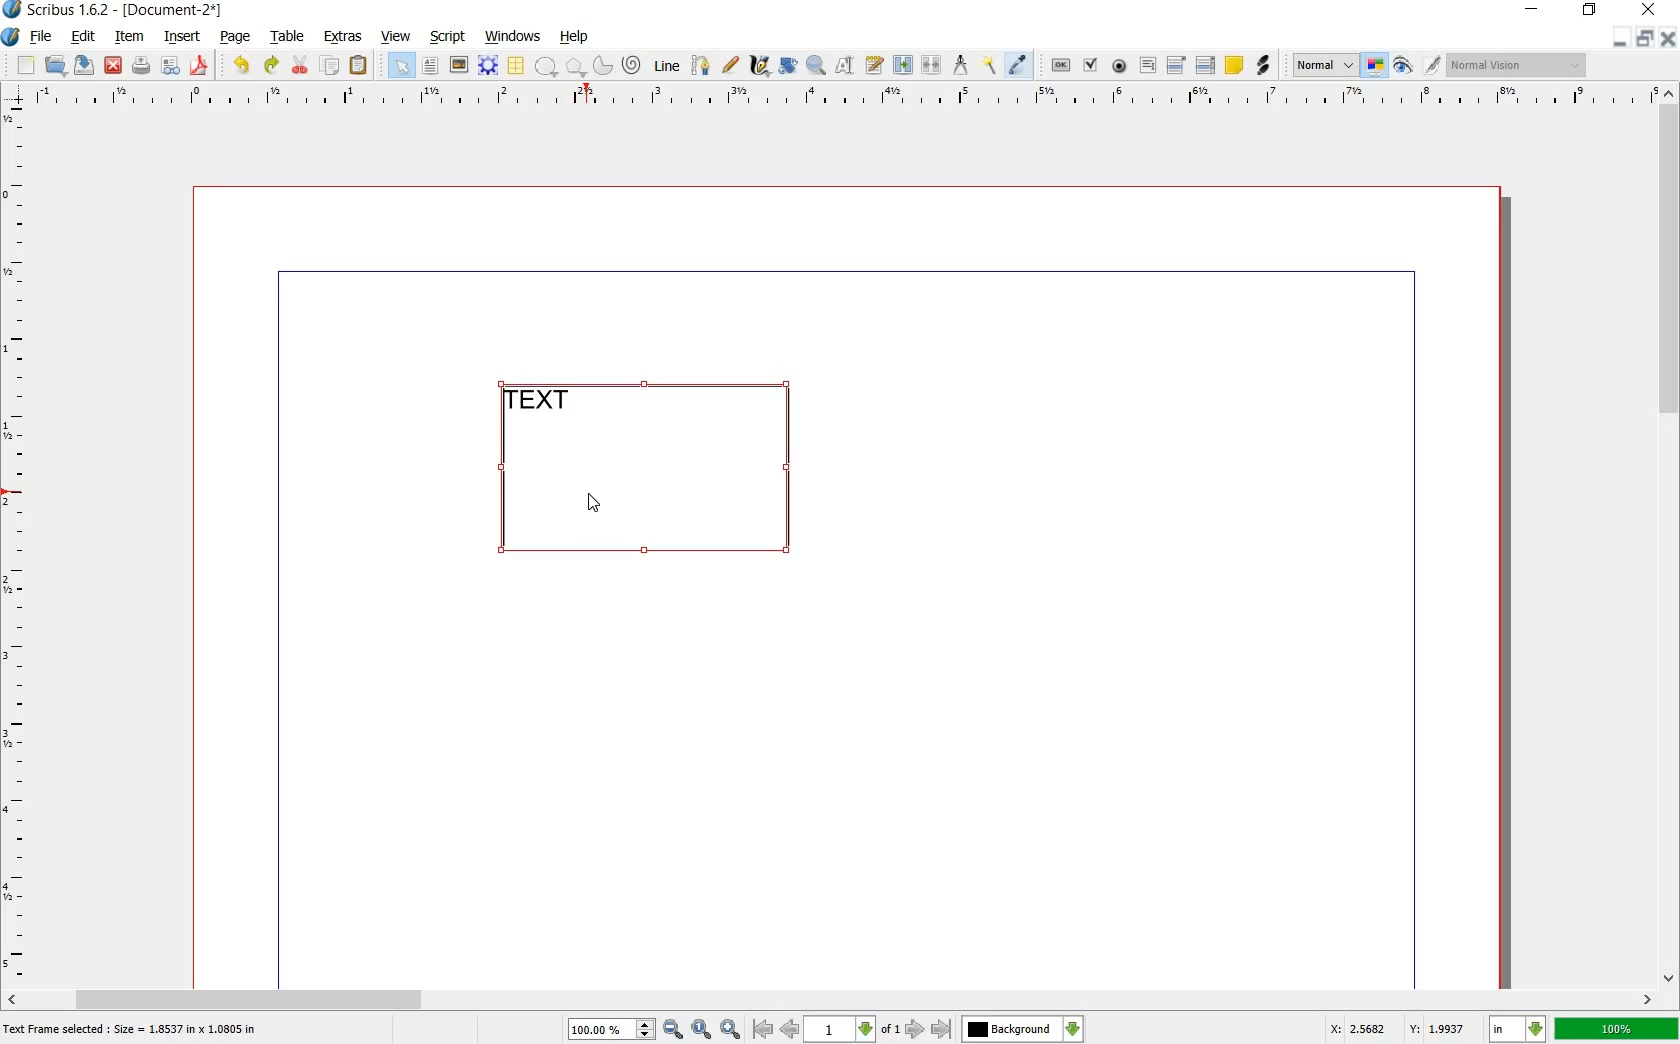  Describe the element at coordinates (1670, 537) in the screenshot. I see `scroll bar` at that location.